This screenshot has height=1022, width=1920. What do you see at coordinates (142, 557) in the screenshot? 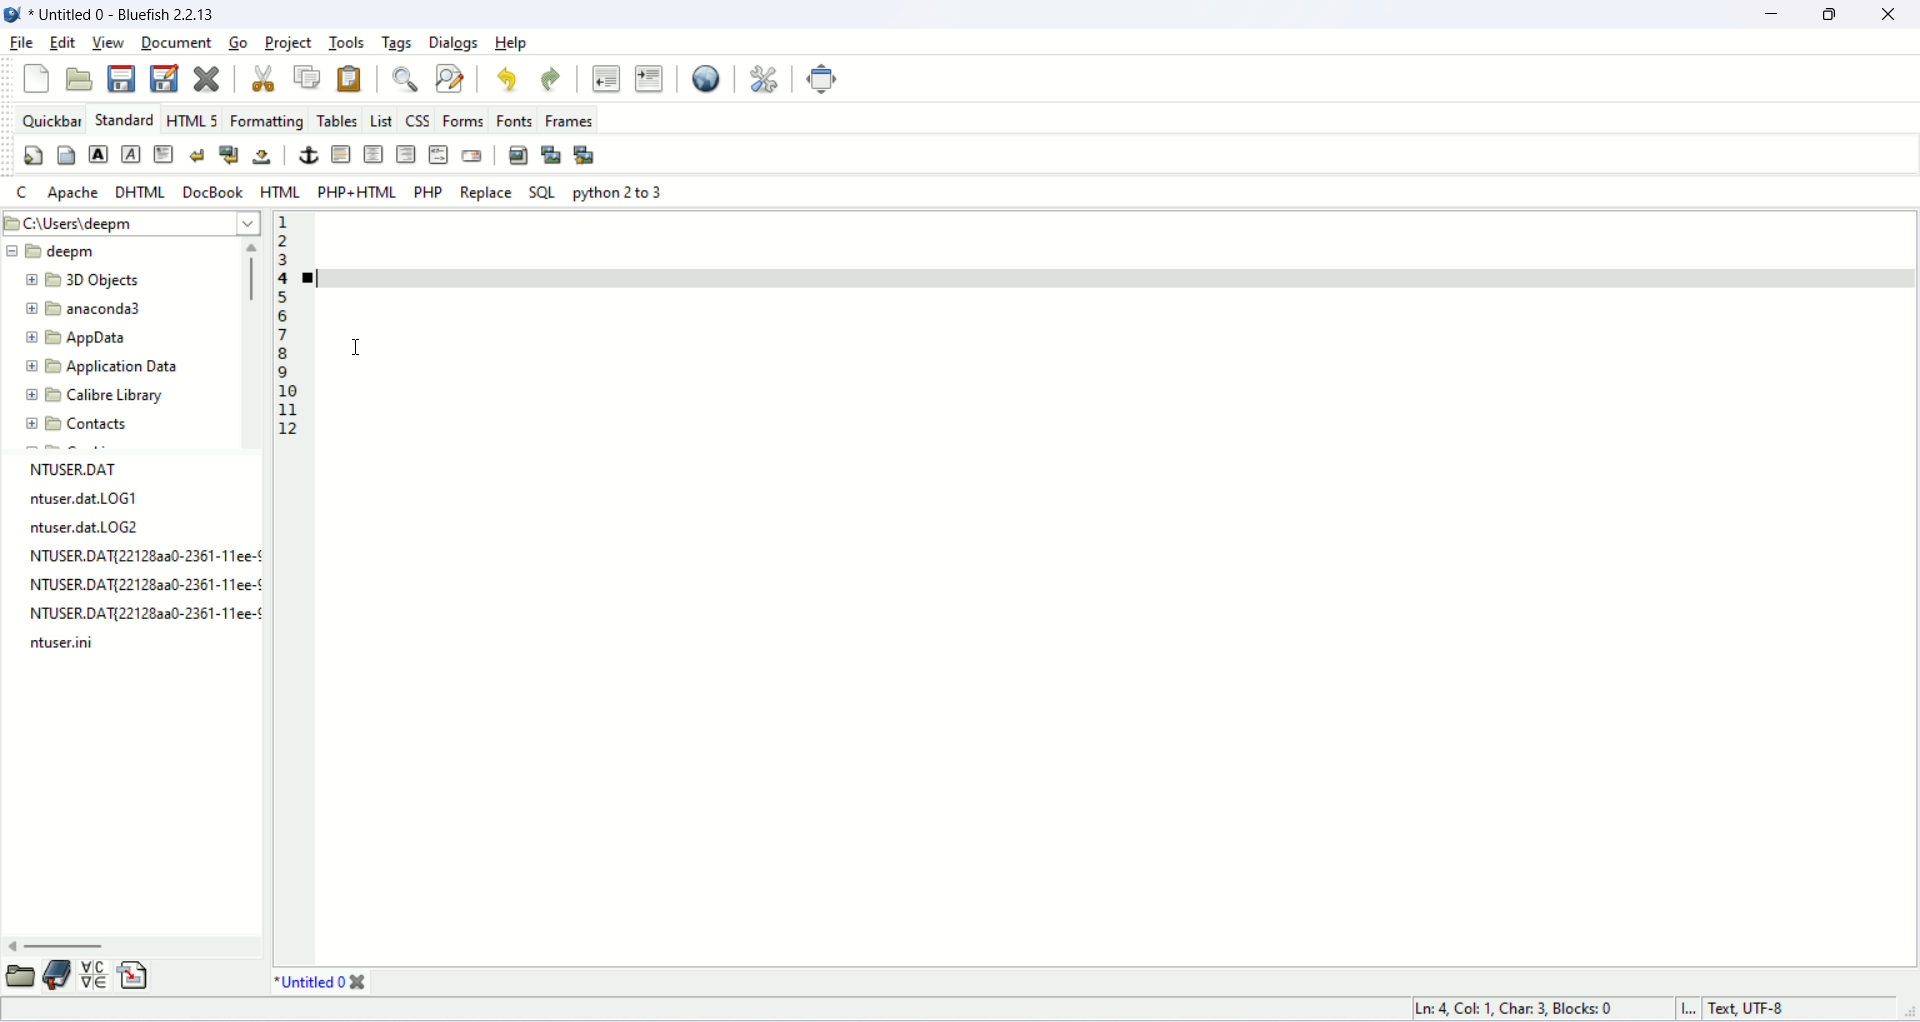
I see `filename` at bounding box center [142, 557].